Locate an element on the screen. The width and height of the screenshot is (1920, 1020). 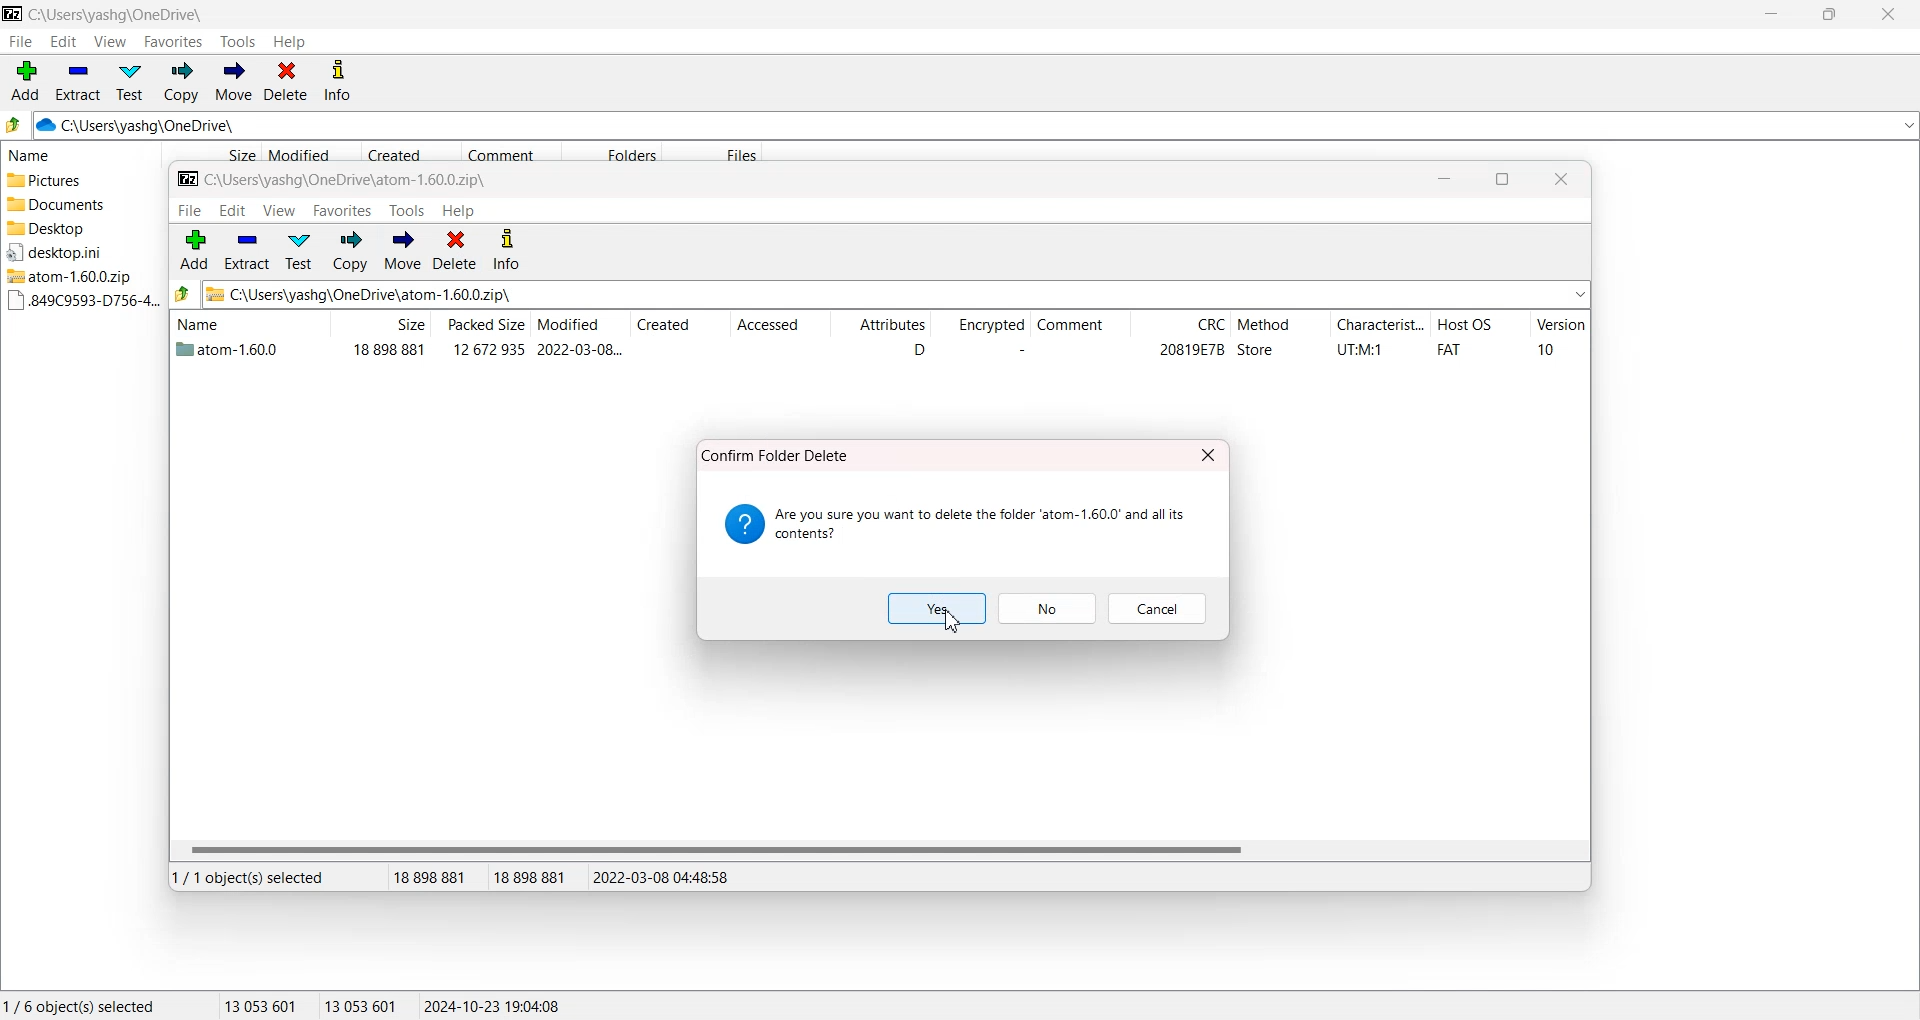
Method is located at coordinates (1279, 326).